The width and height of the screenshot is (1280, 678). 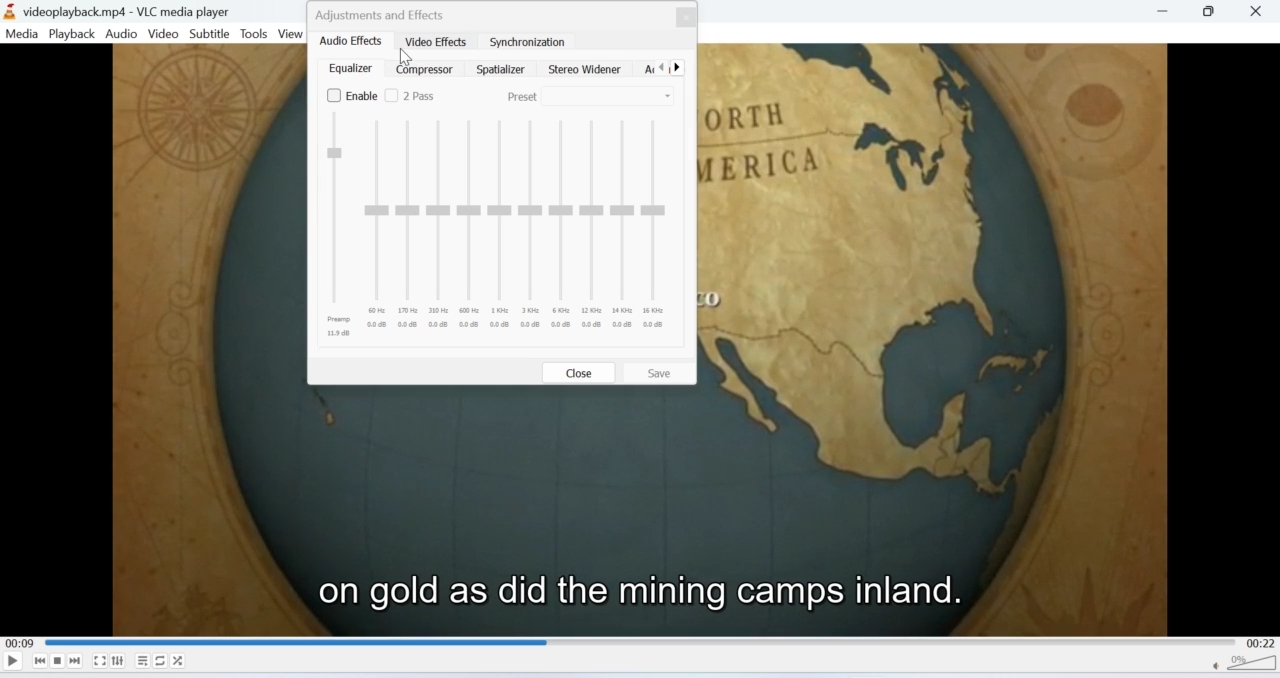 What do you see at coordinates (582, 69) in the screenshot?
I see `stereo widener` at bounding box center [582, 69].